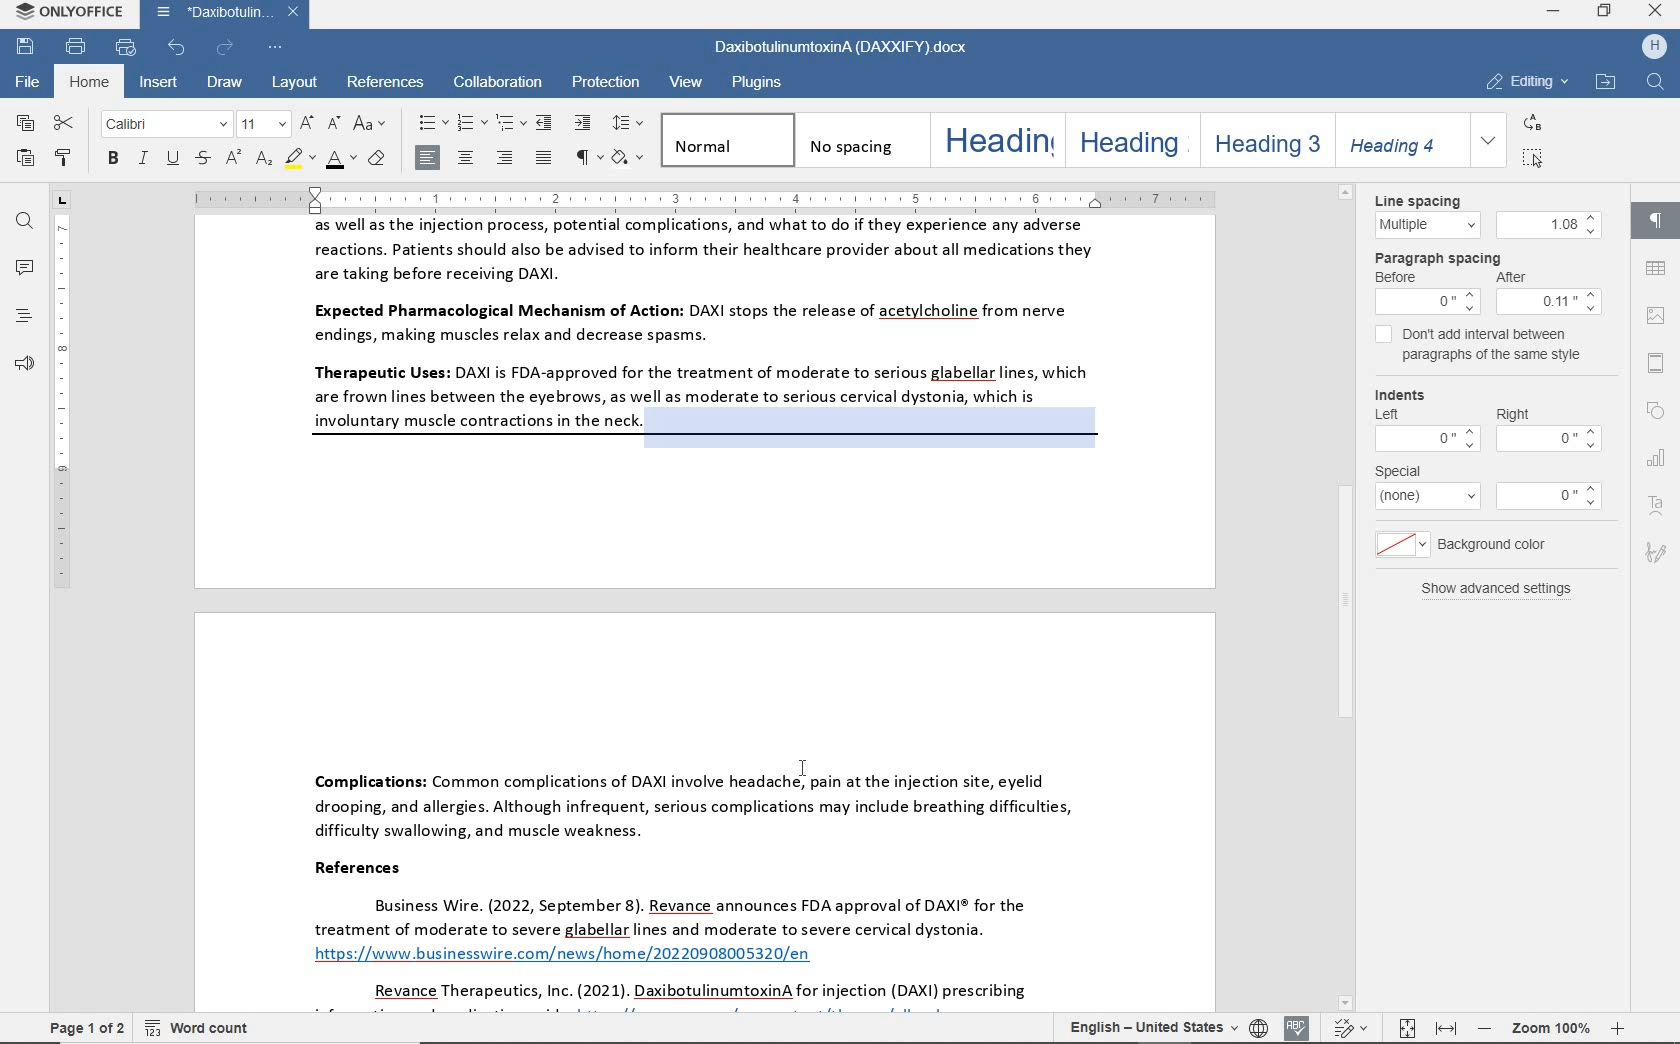  Describe the element at coordinates (304, 123) in the screenshot. I see `increment font size` at that location.